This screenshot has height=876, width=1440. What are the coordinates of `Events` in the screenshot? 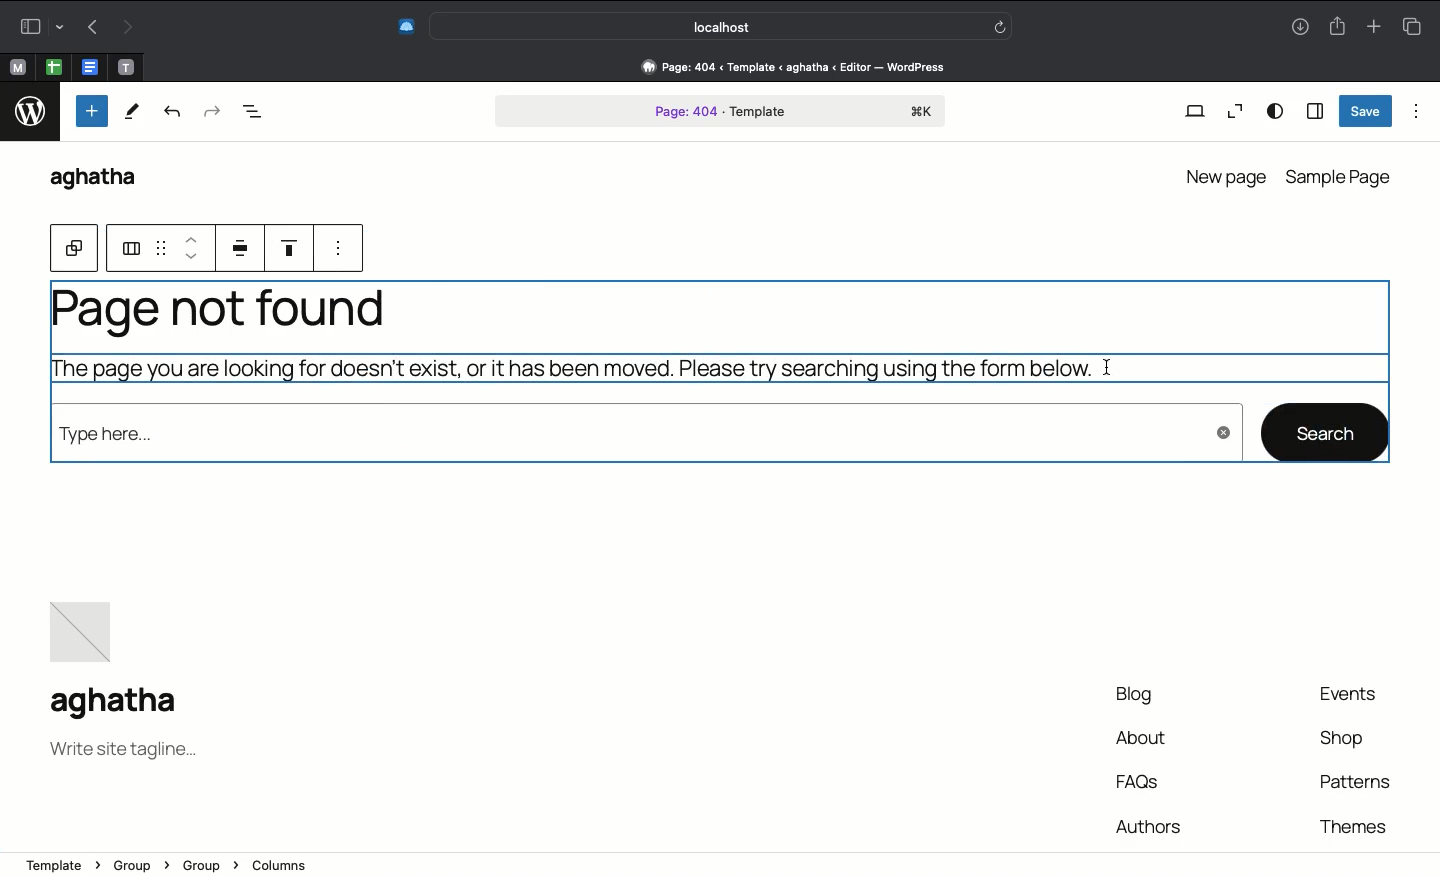 It's located at (1358, 695).